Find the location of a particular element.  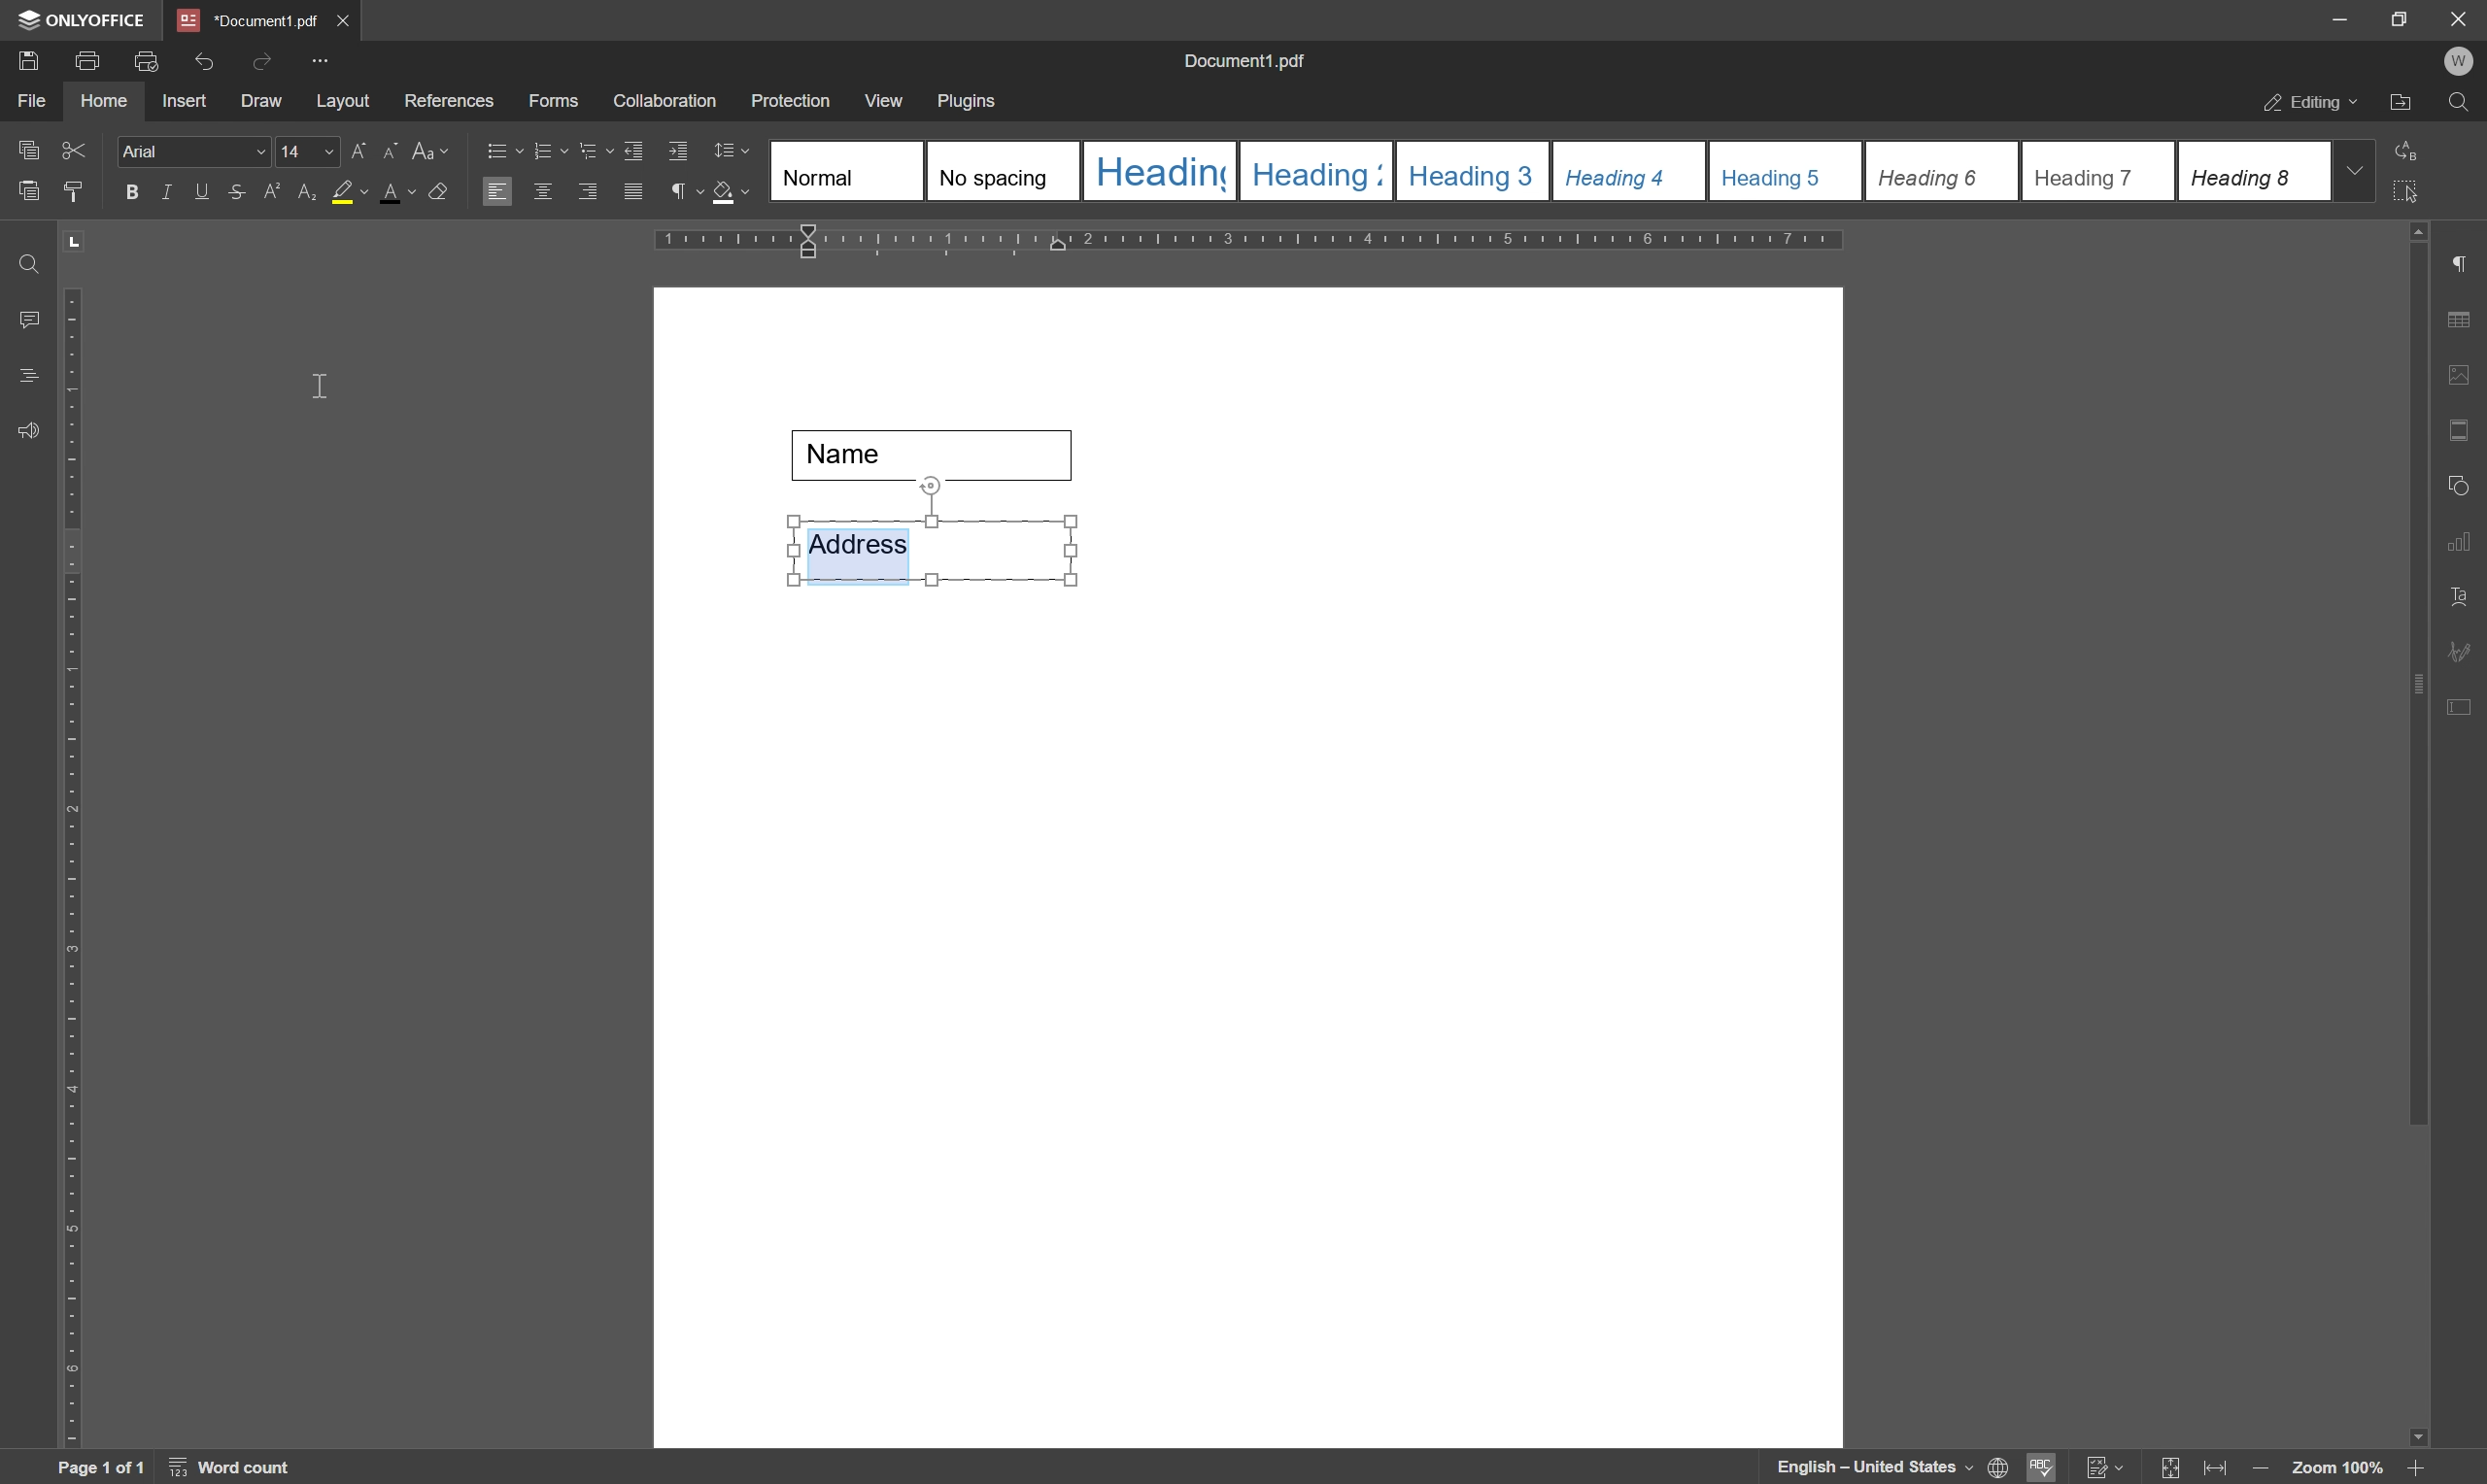

form settings is located at coordinates (2462, 703).